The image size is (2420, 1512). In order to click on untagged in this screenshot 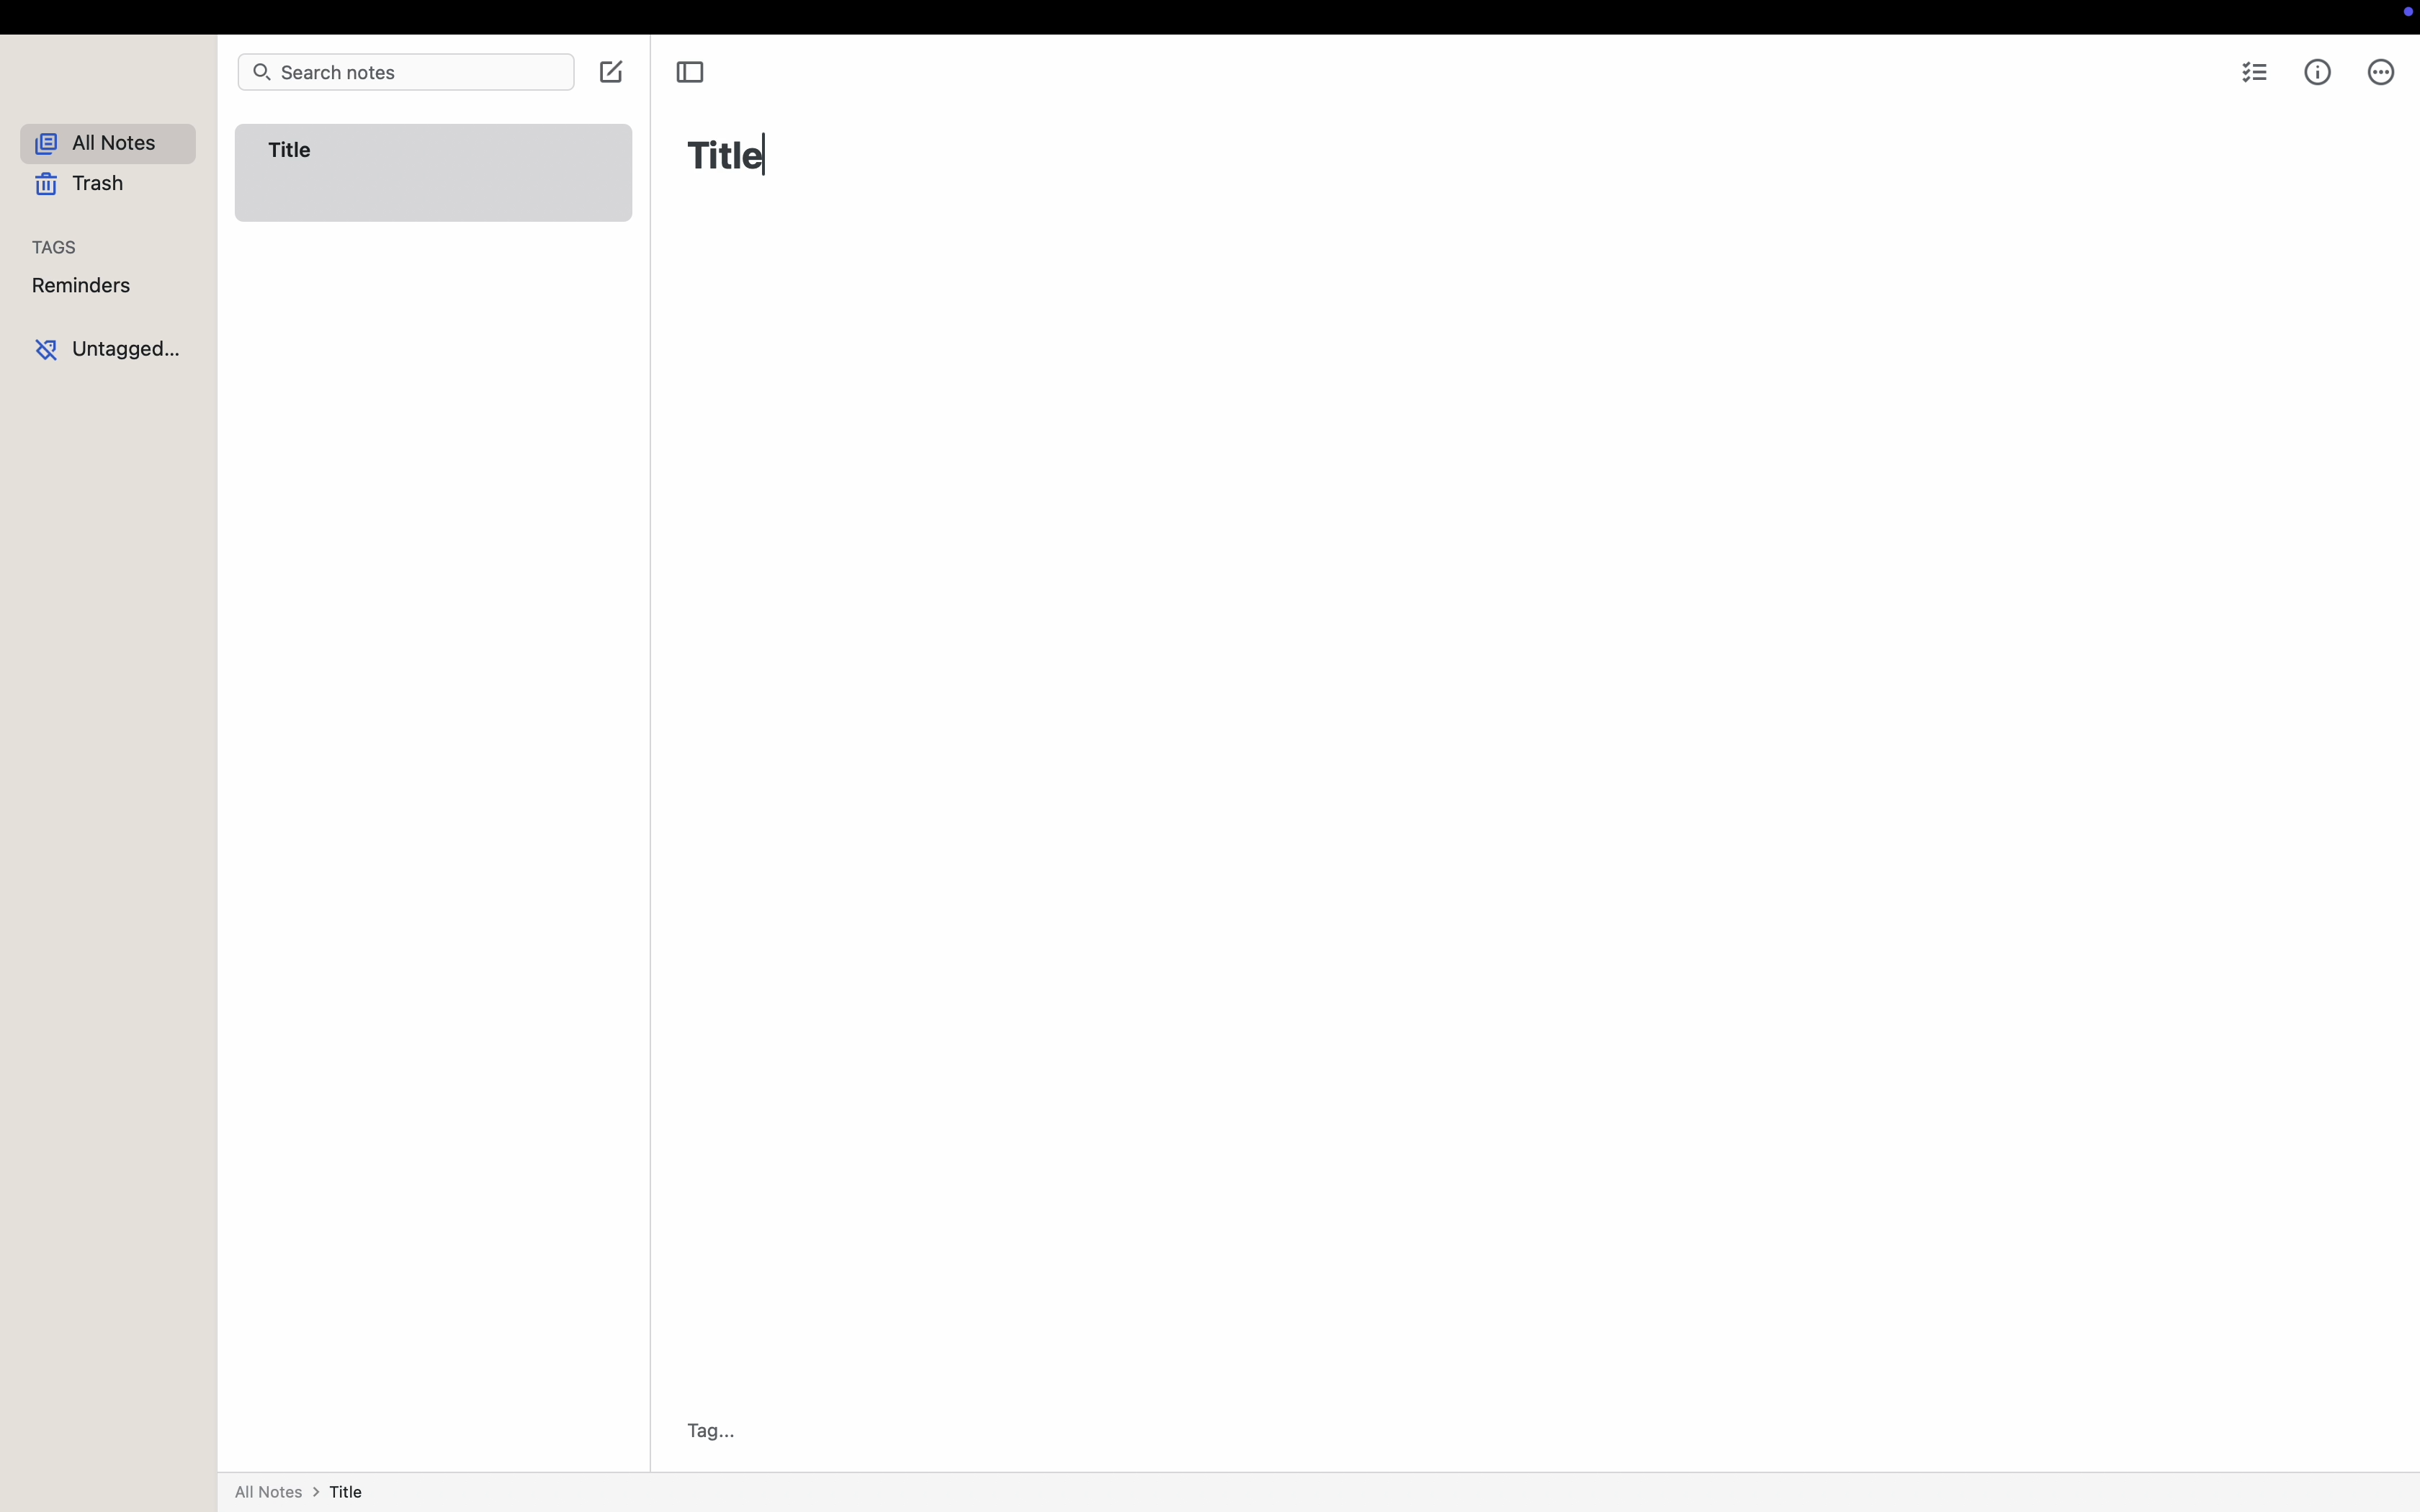, I will do `click(107, 347)`.